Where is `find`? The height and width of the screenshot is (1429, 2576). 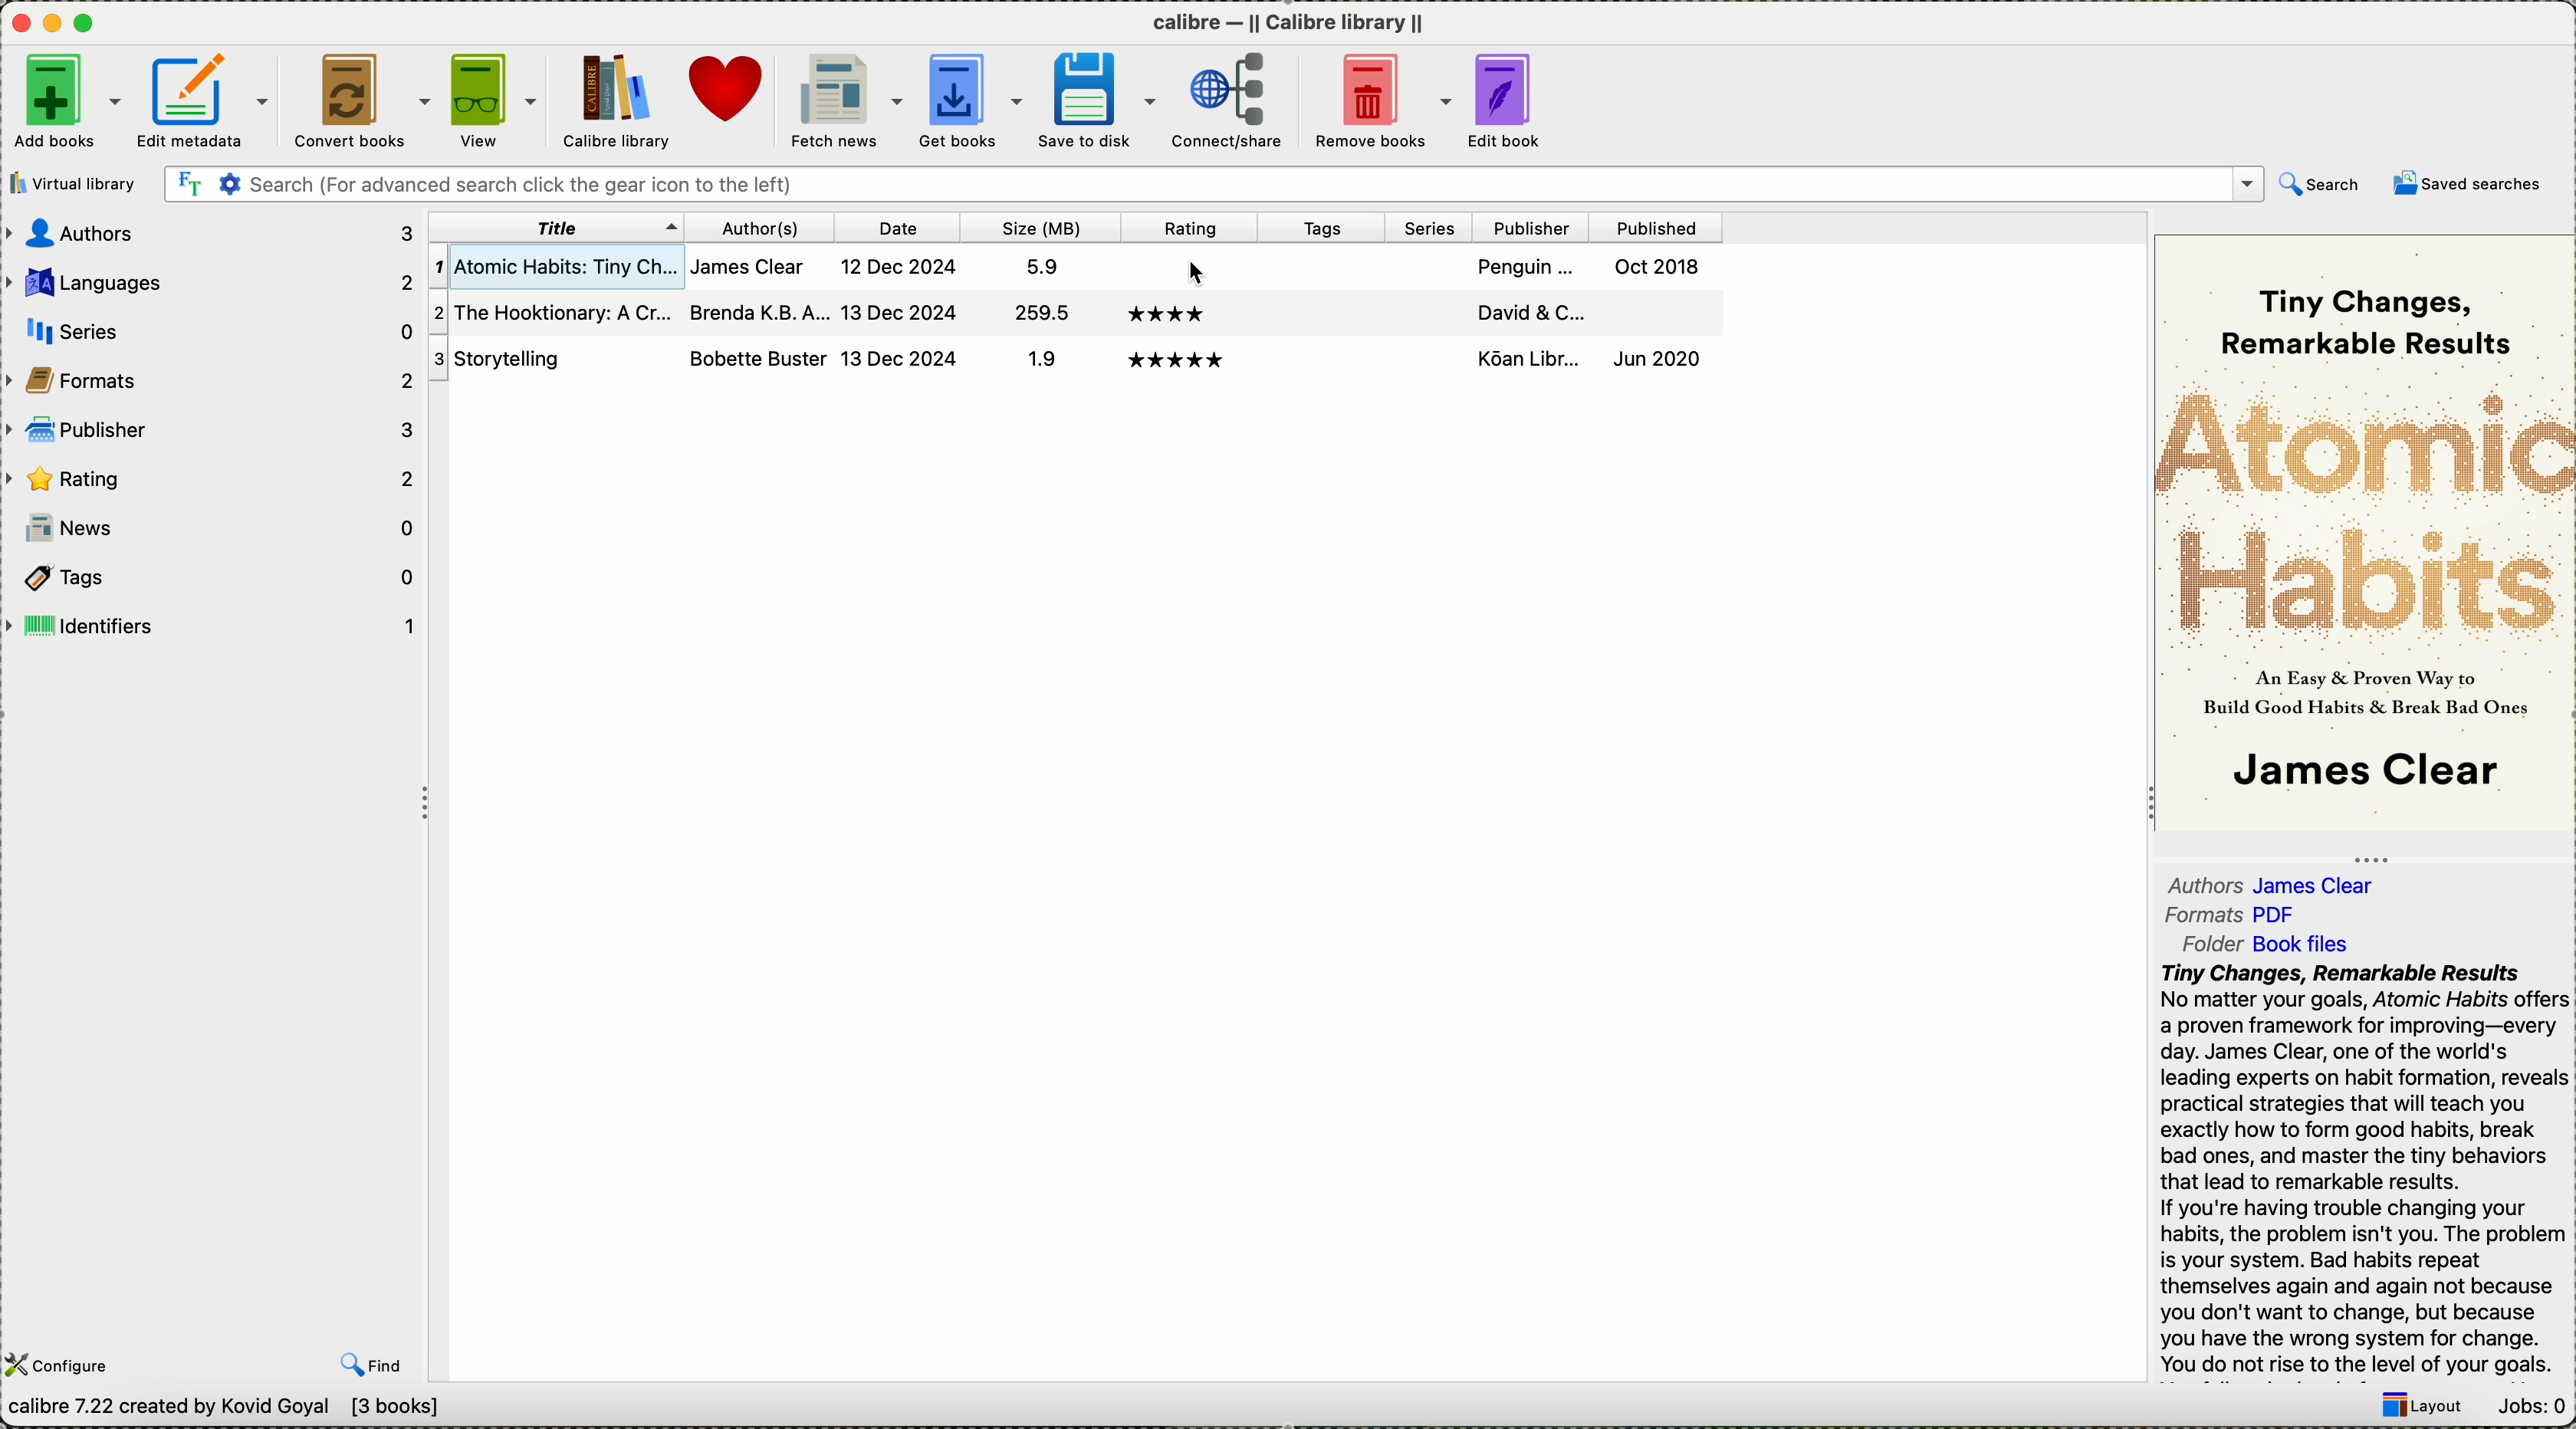 find is located at coordinates (370, 1365).